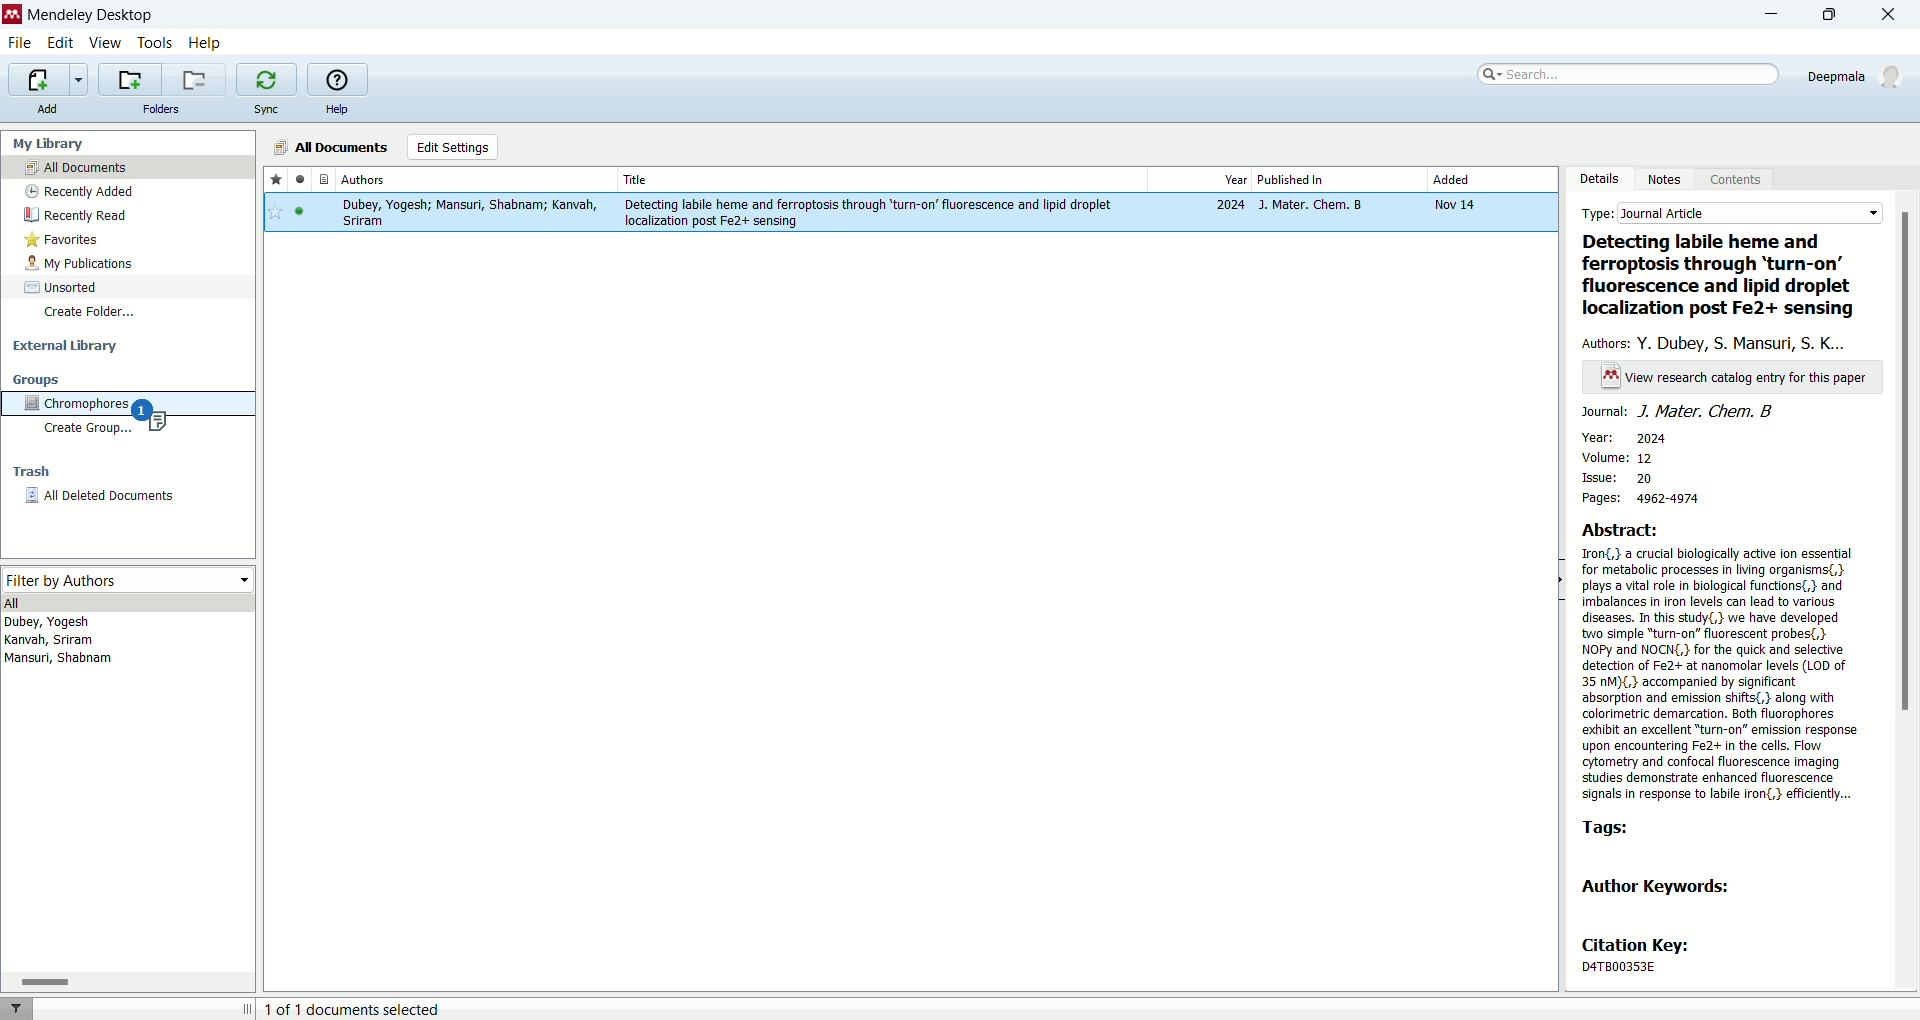  I want to click on published in, so click(1337, 180).